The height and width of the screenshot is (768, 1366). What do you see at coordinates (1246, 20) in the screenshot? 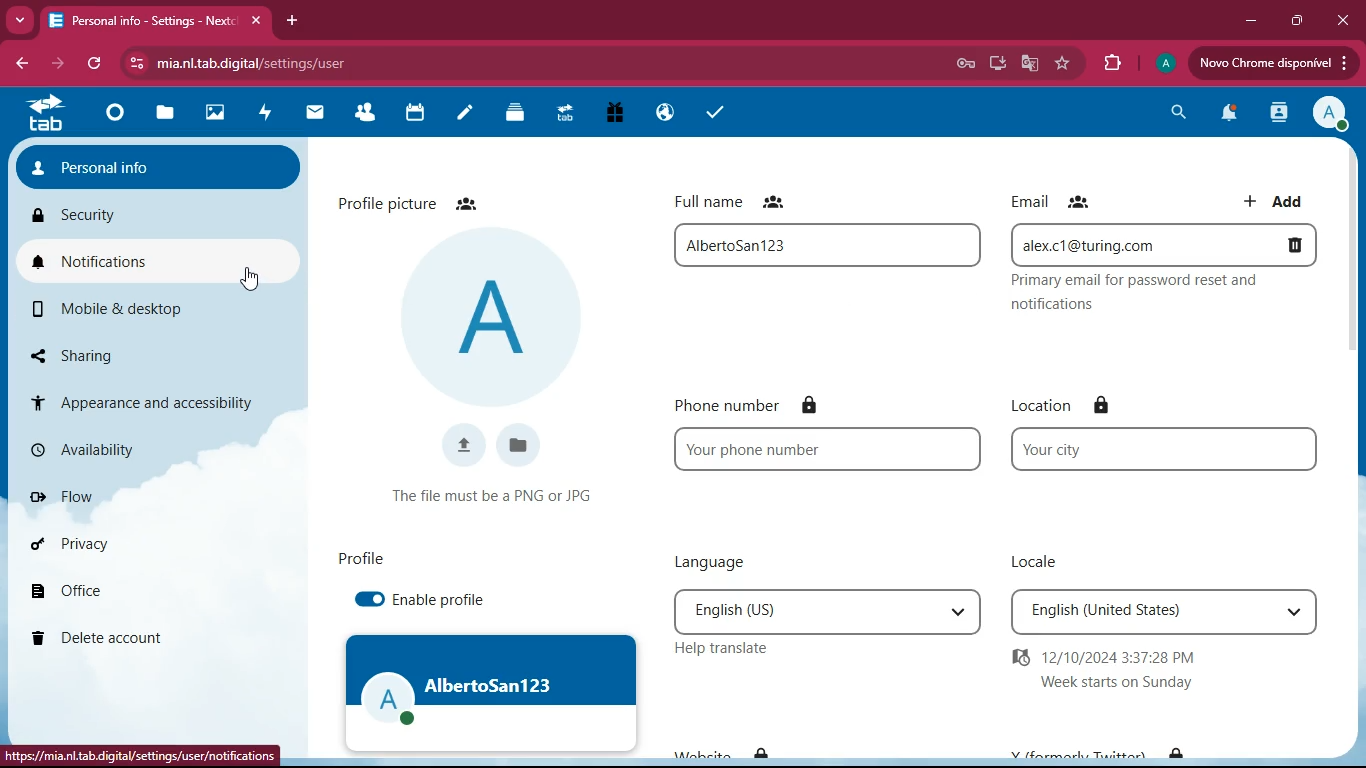
I see `minimize` at bounding box center [1246, 20].